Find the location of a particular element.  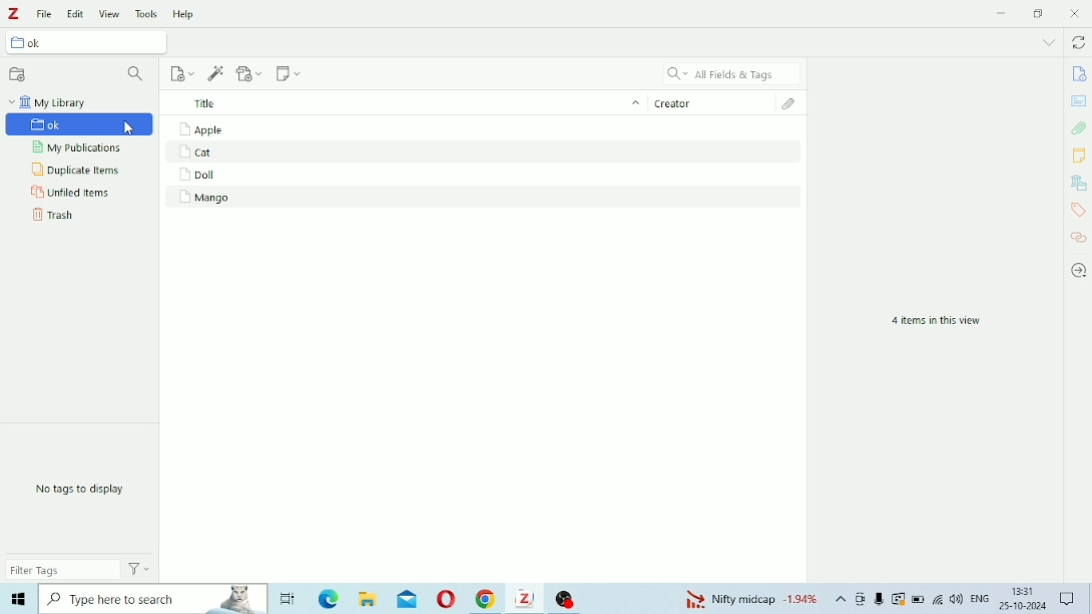

Opera Mini is located at coordinates (446, 599).